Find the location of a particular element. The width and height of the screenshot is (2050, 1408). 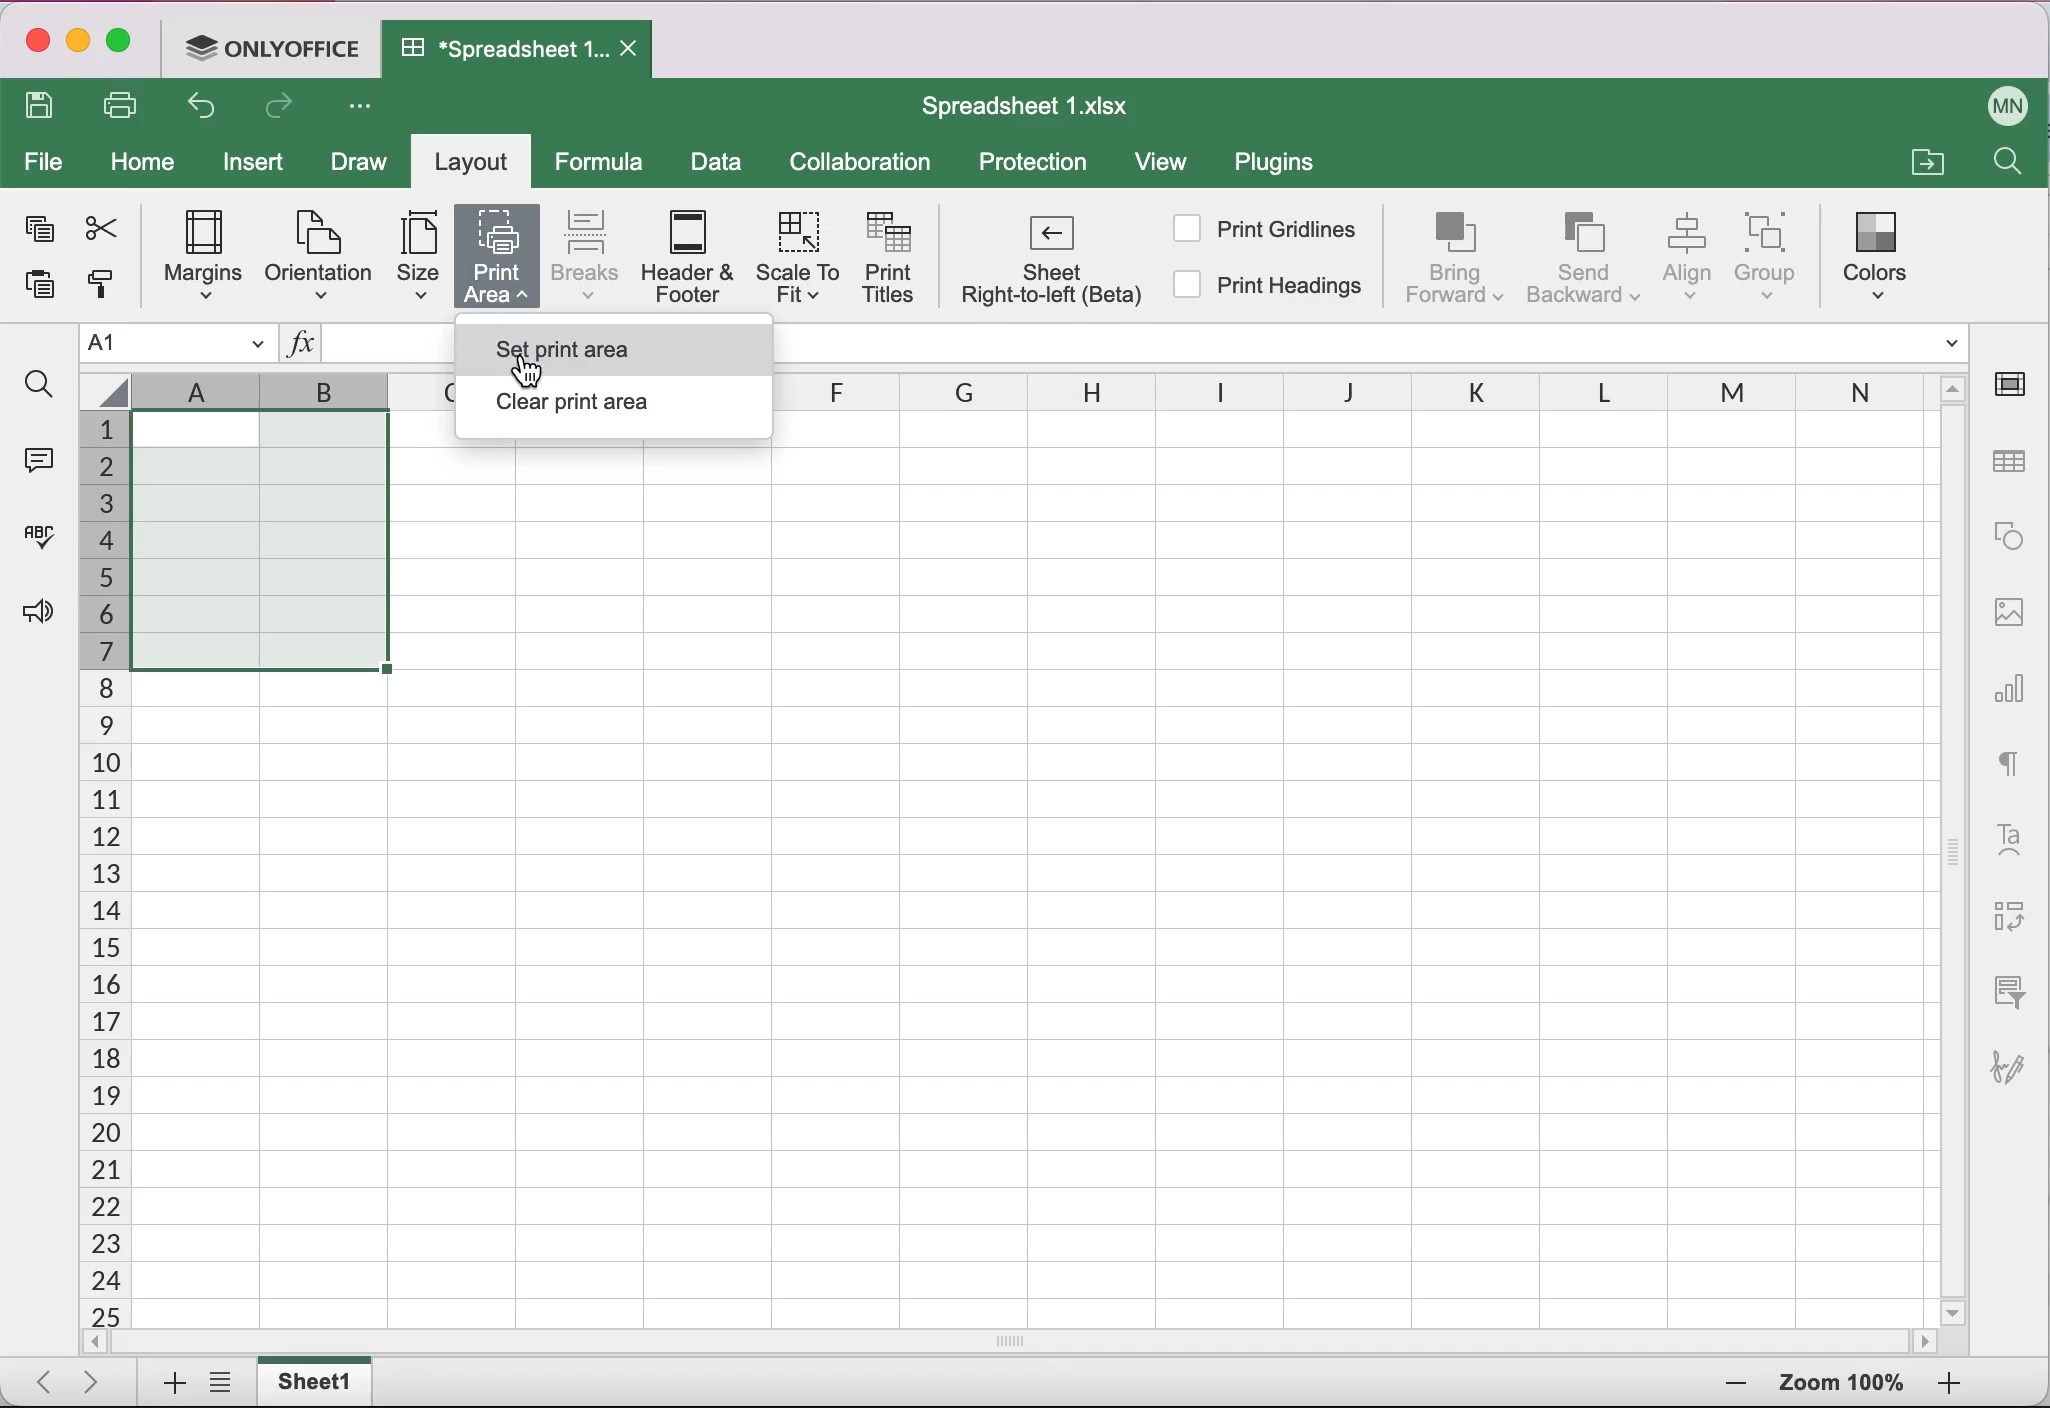

list of sheets is located at coordinates (226, 1384).